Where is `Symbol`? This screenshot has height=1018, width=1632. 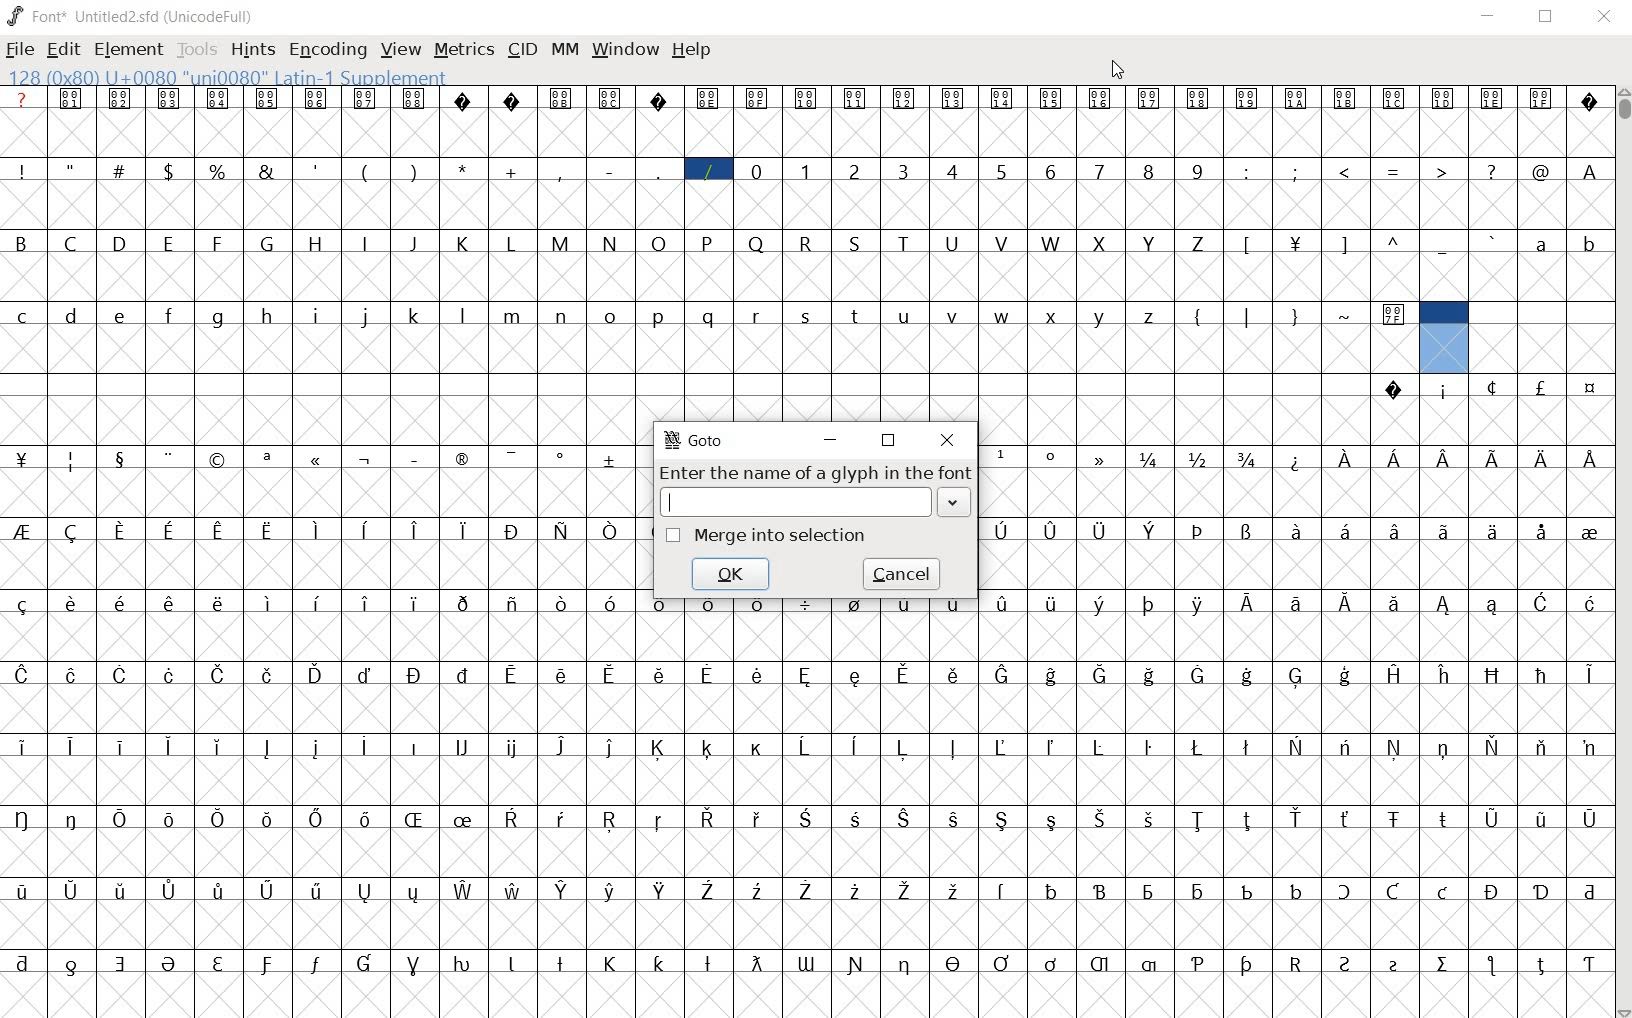
Symbol is located at coordinates (957, 817).